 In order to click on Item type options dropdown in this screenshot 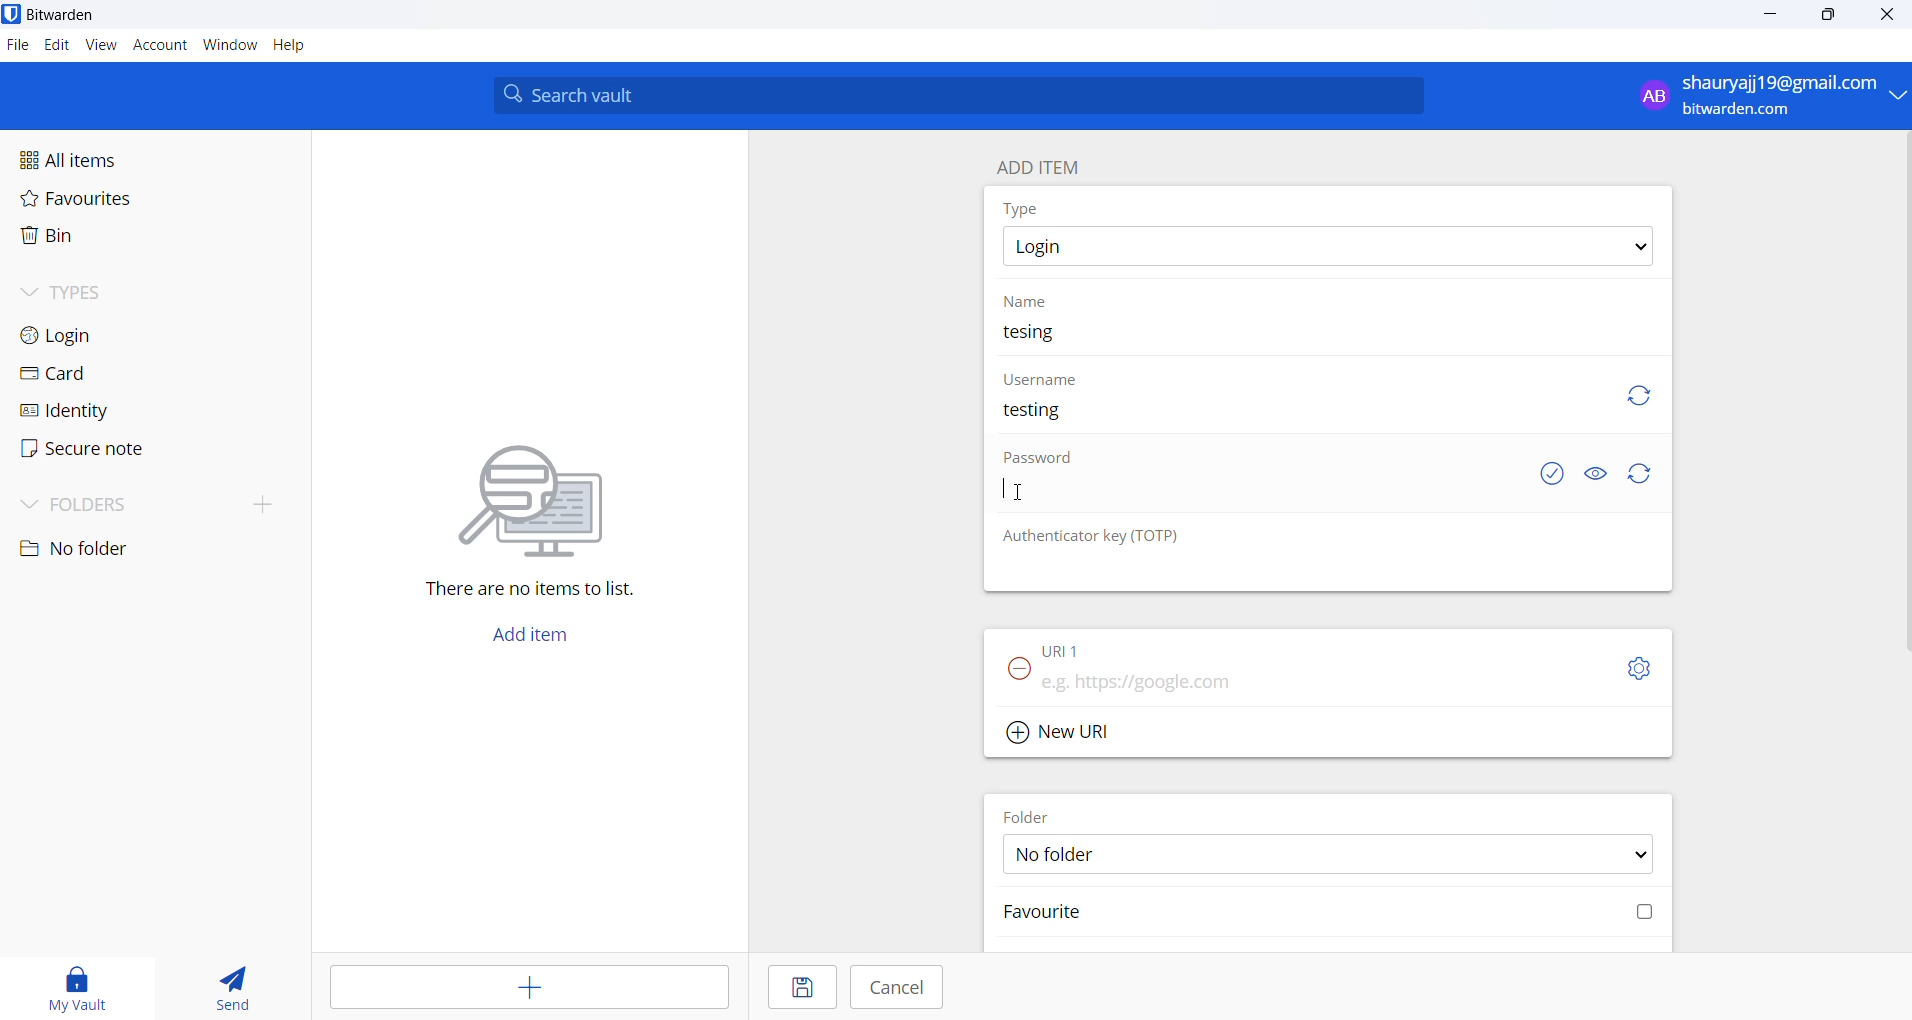, I will do `click(1326, 247)`.